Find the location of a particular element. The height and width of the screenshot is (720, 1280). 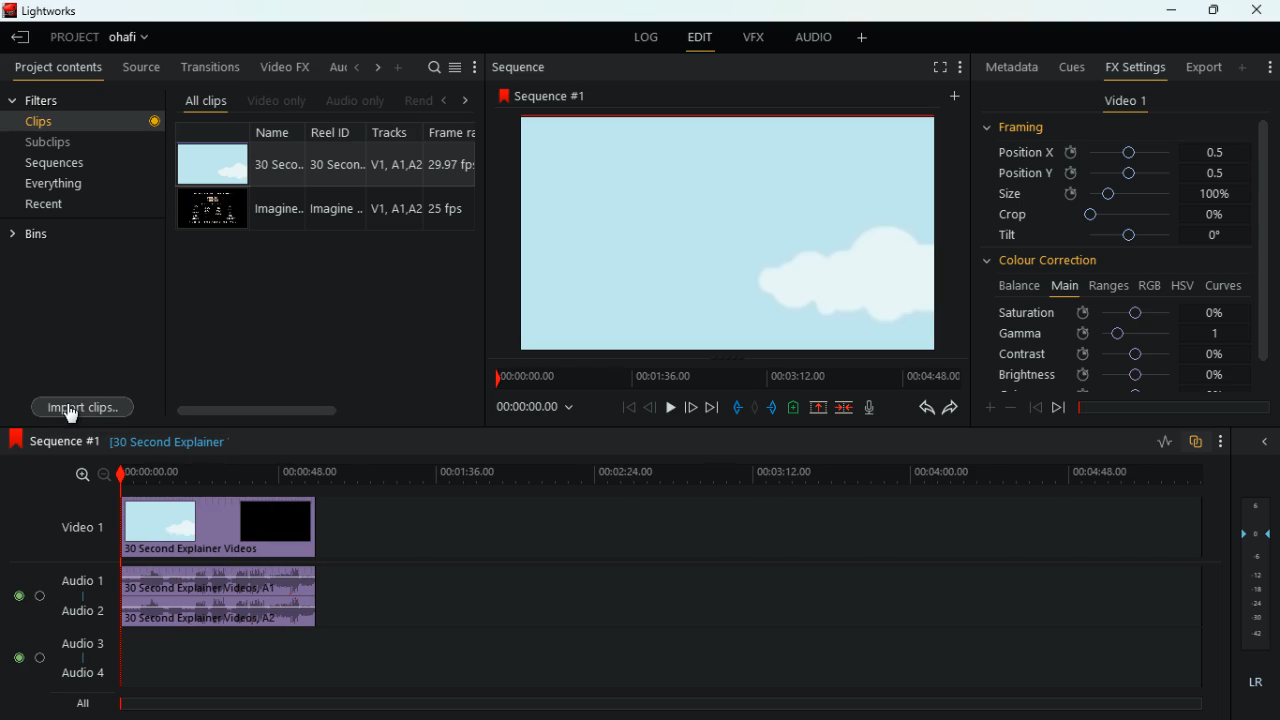

forward is located at coordinates (951, 409).